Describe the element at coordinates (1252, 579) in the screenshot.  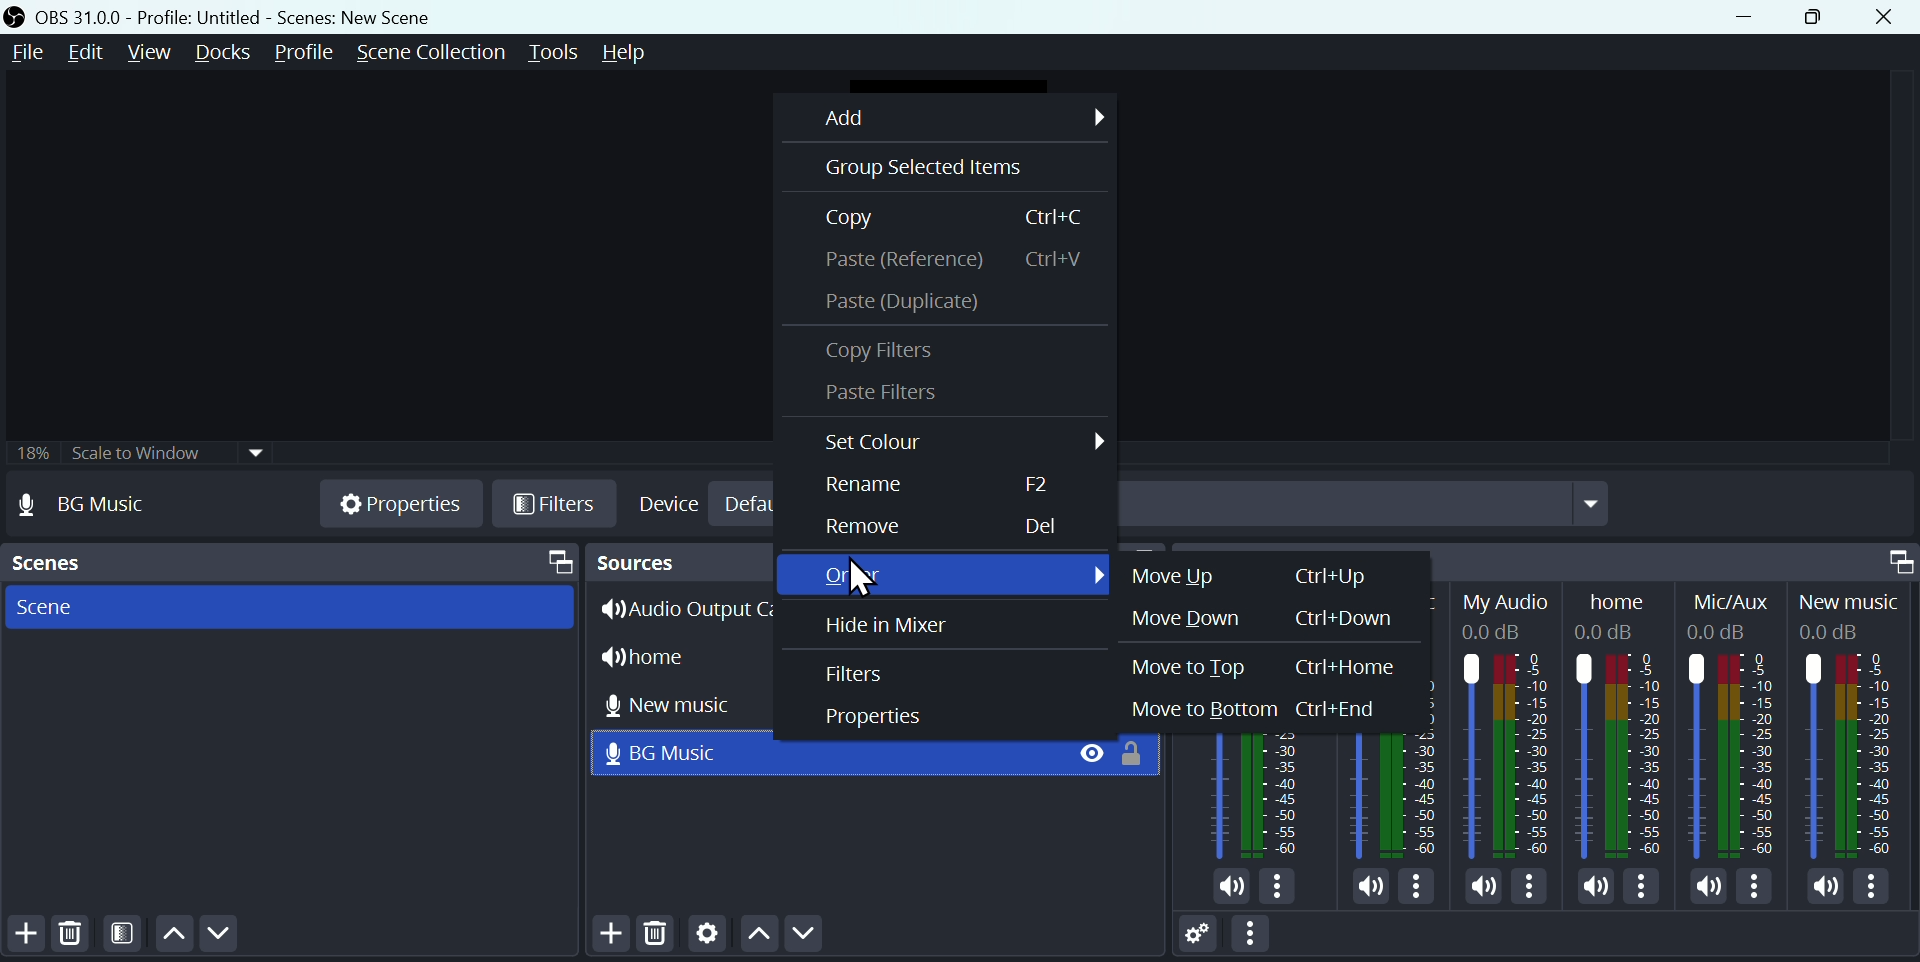
I see `Move up` at that location.